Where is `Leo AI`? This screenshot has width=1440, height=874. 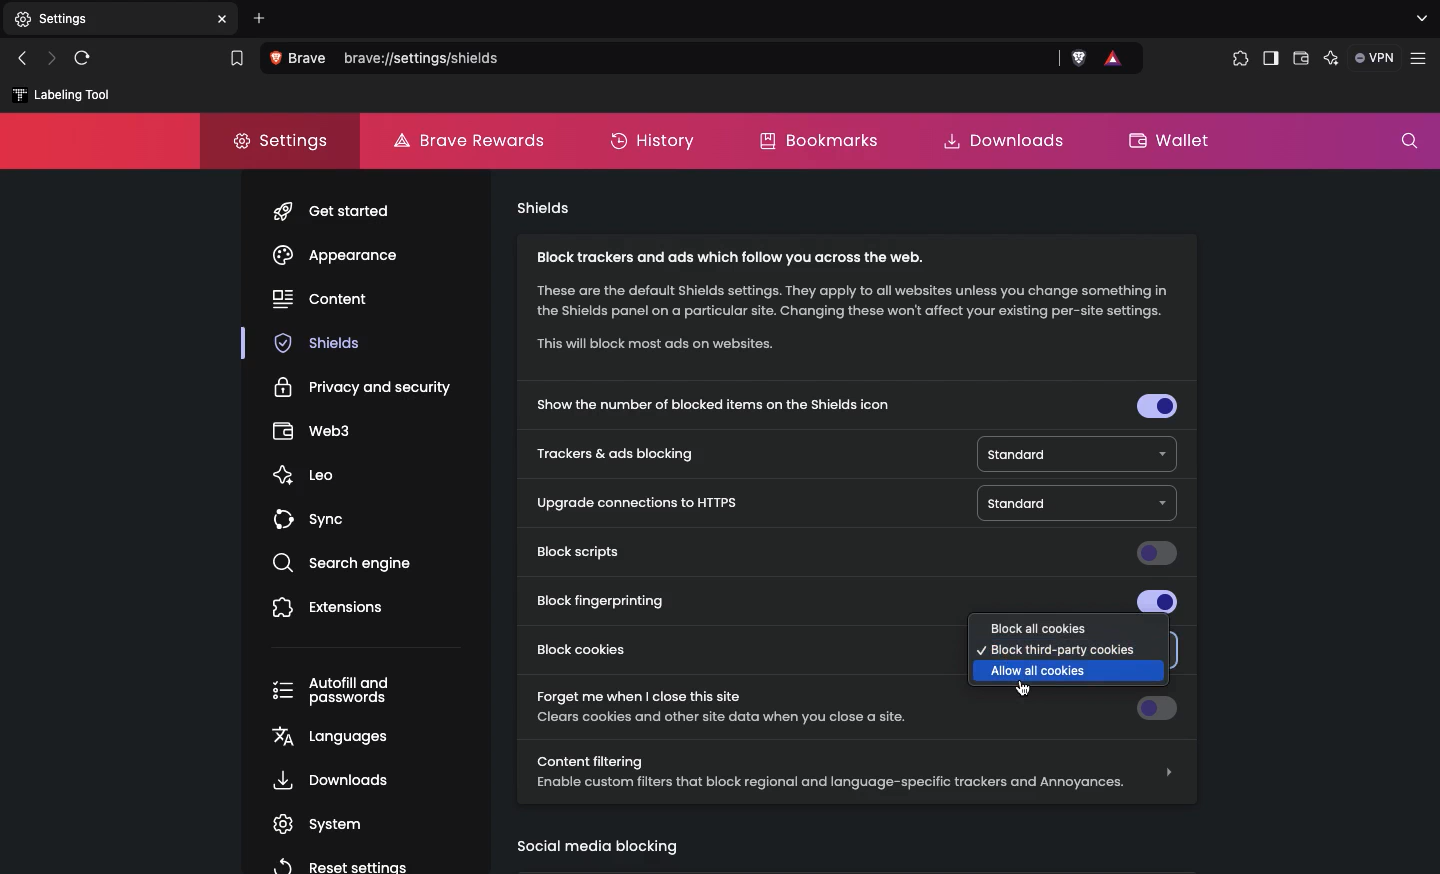 Leo AI is located at coordinates (1331, 59).